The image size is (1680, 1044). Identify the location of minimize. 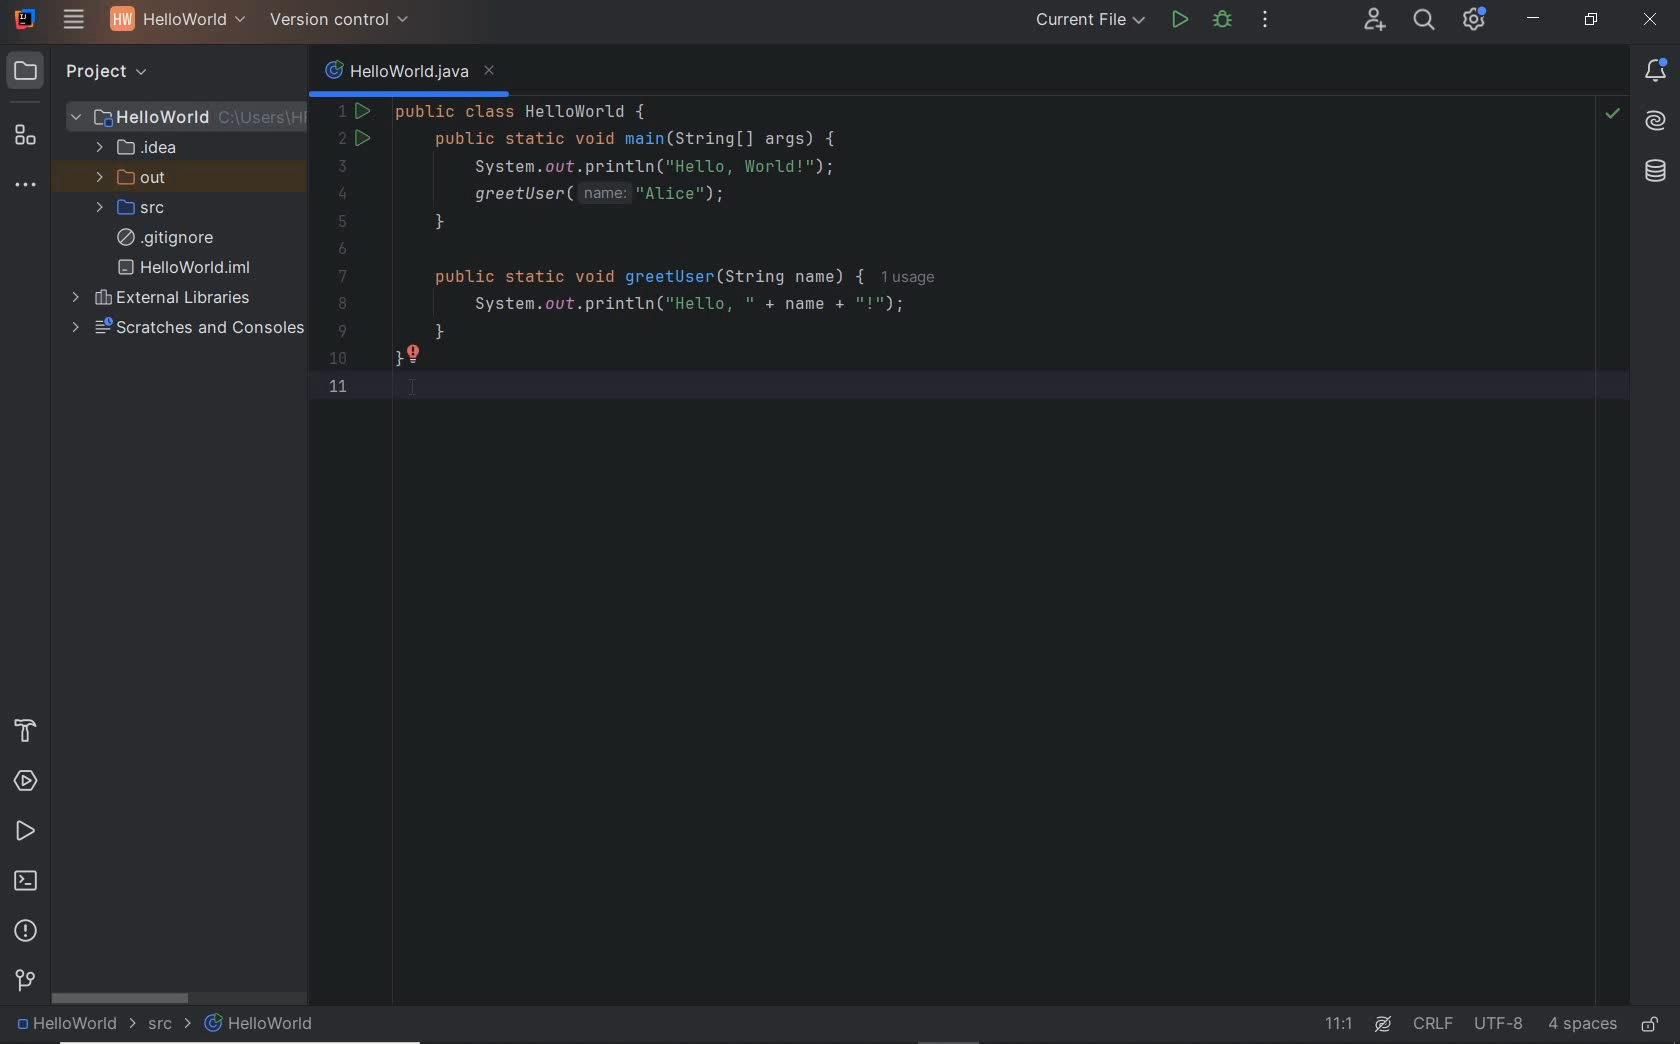
(1534, 20).